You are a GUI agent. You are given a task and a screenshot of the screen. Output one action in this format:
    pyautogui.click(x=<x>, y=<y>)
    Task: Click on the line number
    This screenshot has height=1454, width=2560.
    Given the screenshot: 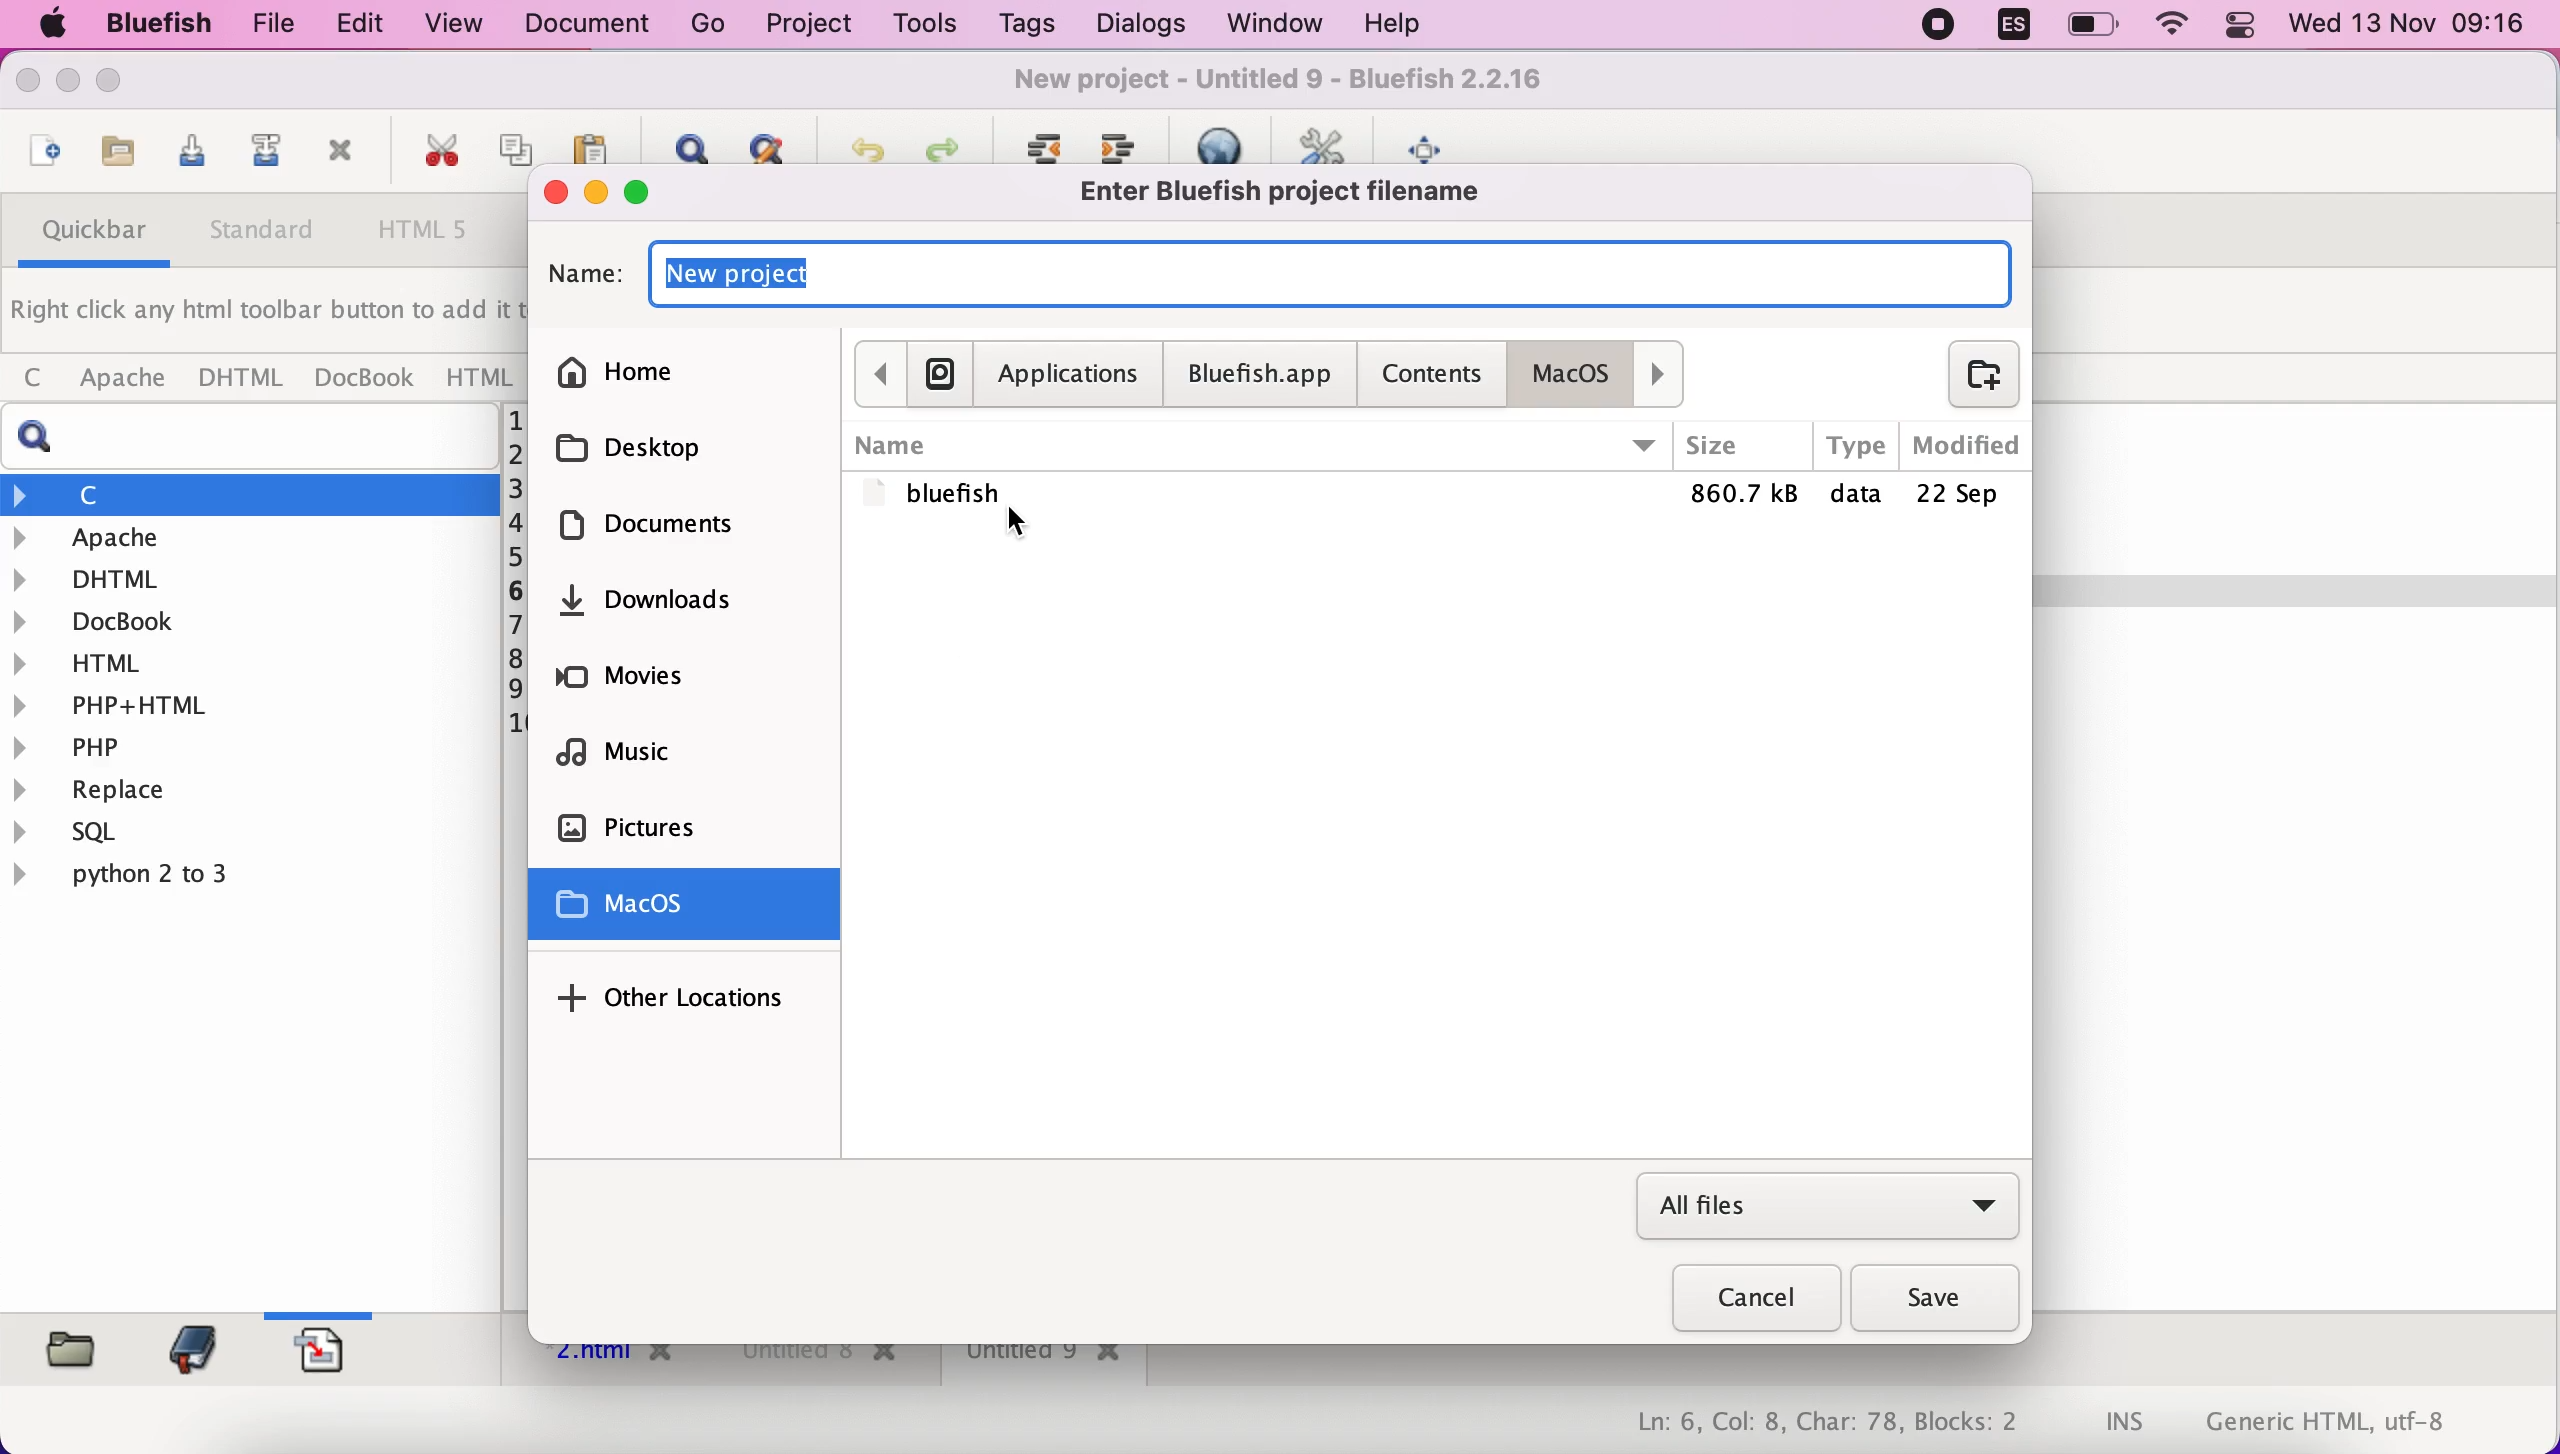 What is the action you would take?
    pyautogui.click(x=514, y=574)
    